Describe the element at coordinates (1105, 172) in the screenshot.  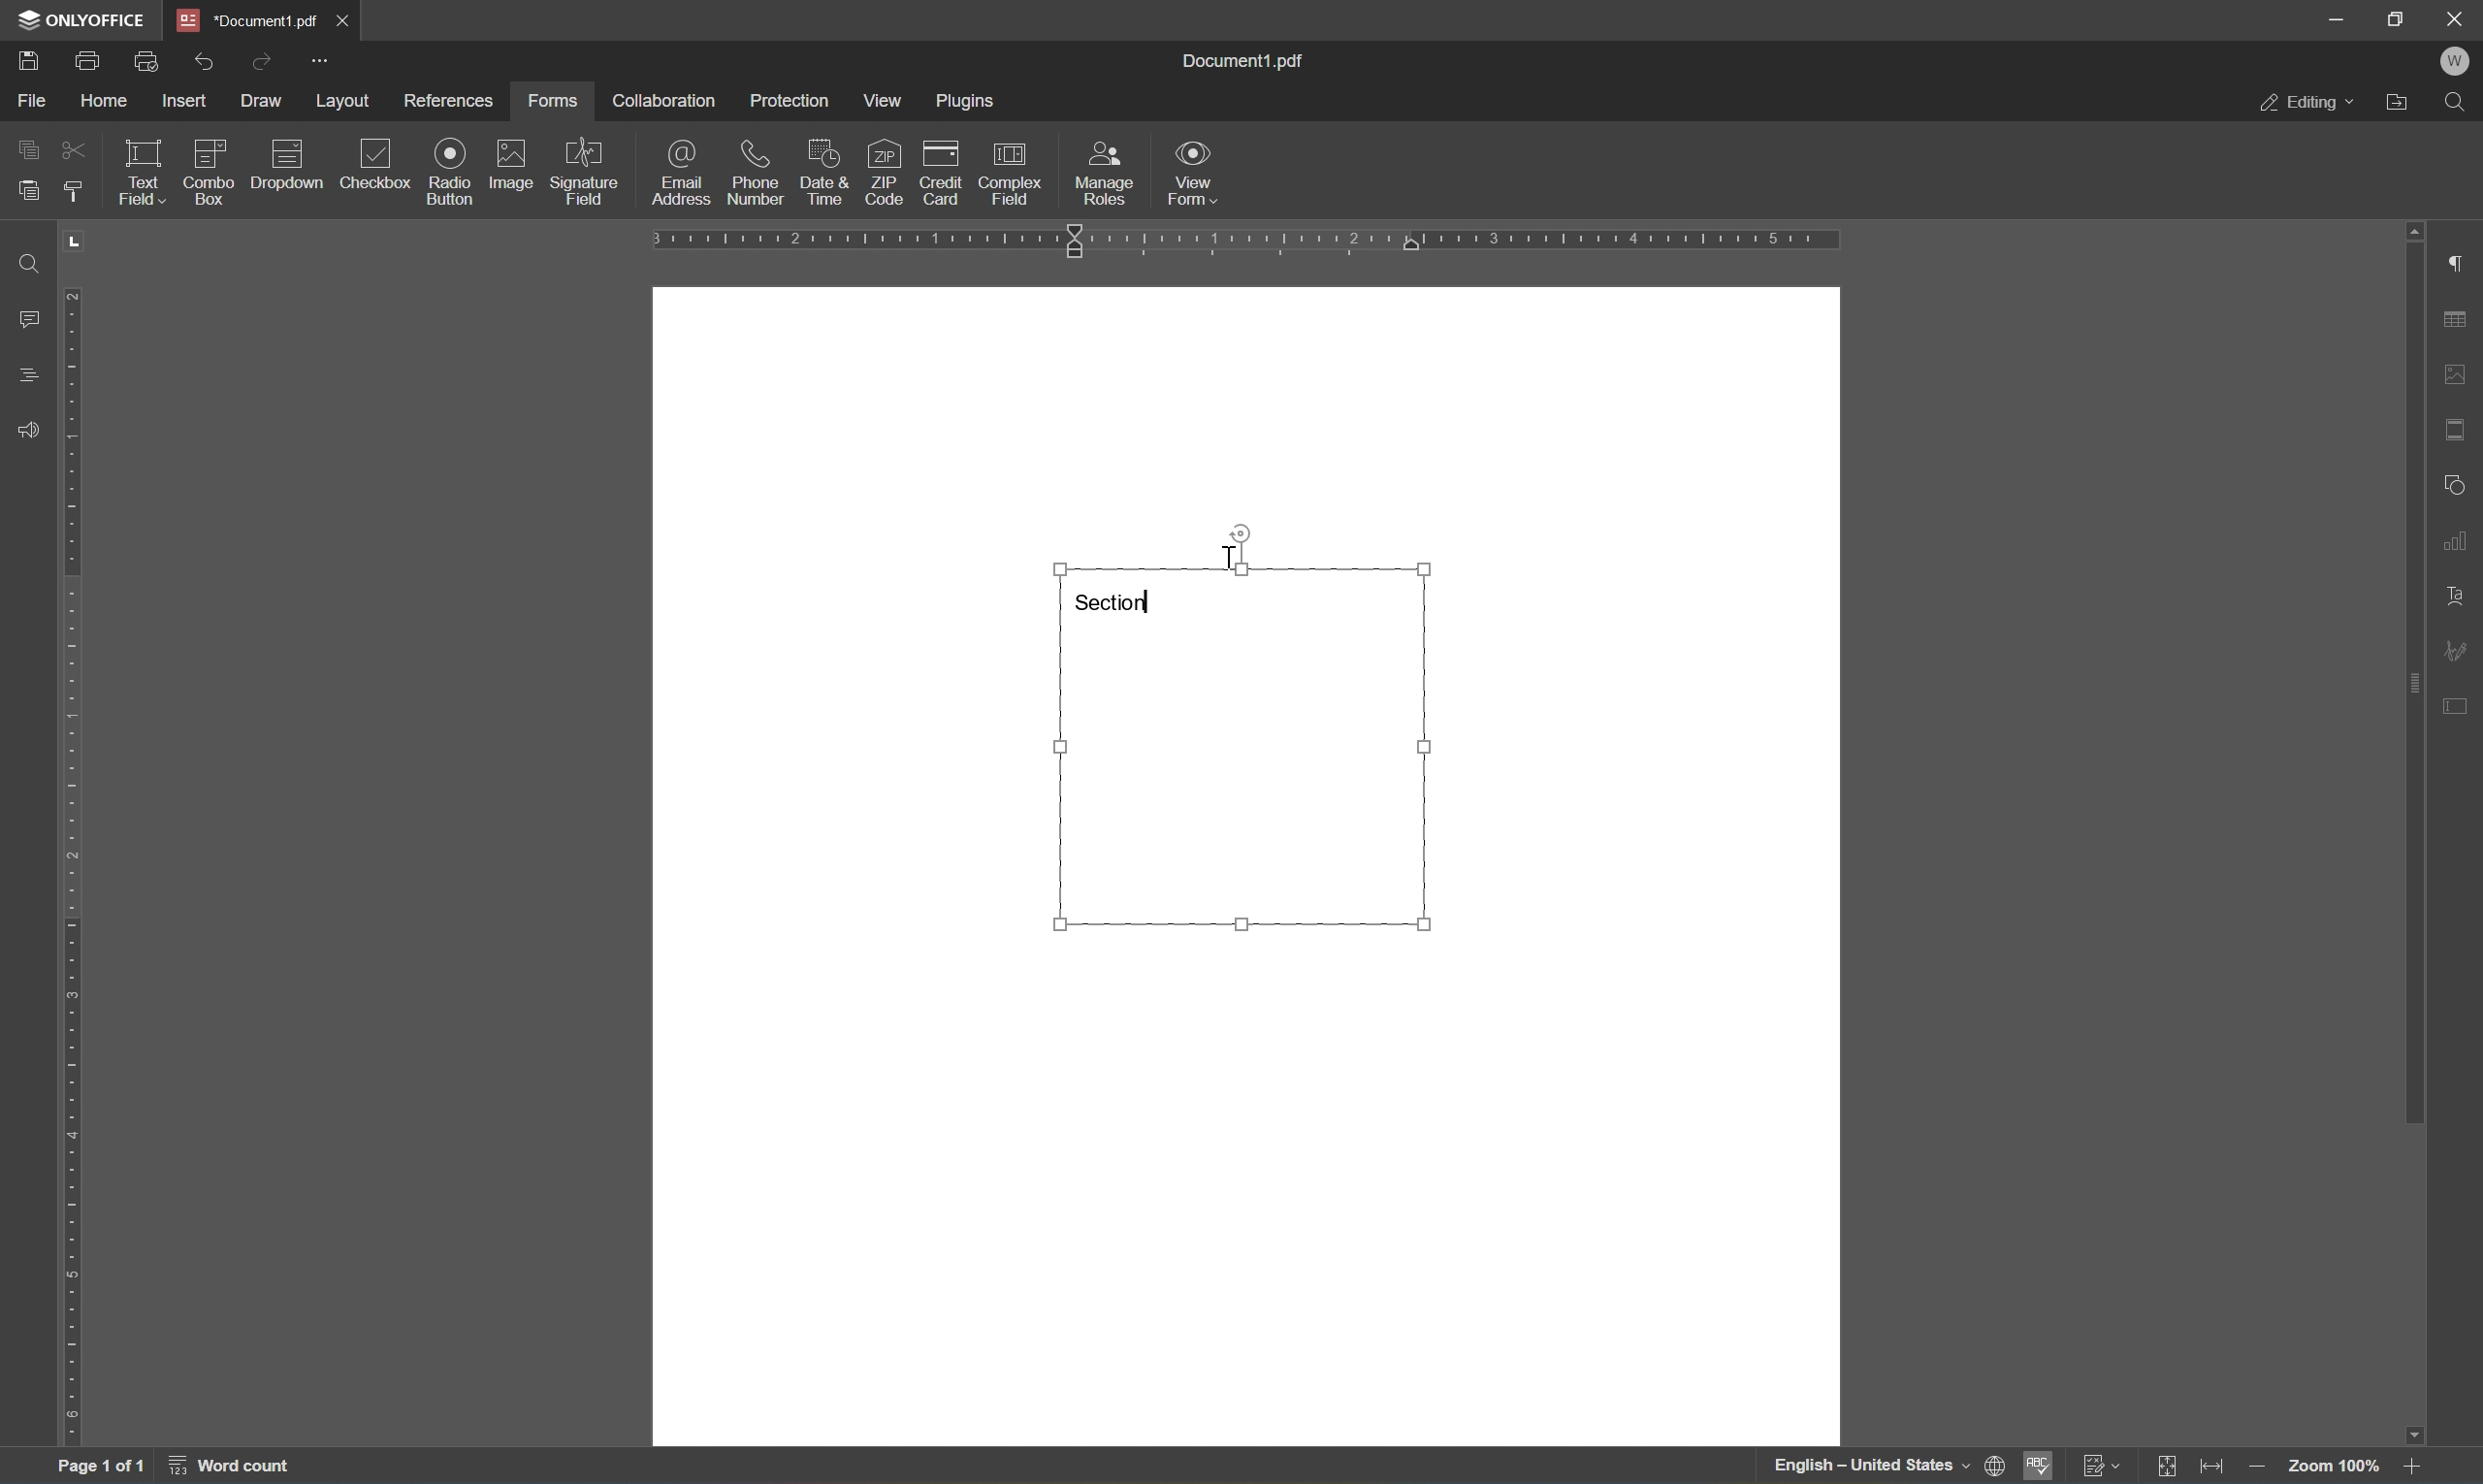
I see `manage roles` at that location.